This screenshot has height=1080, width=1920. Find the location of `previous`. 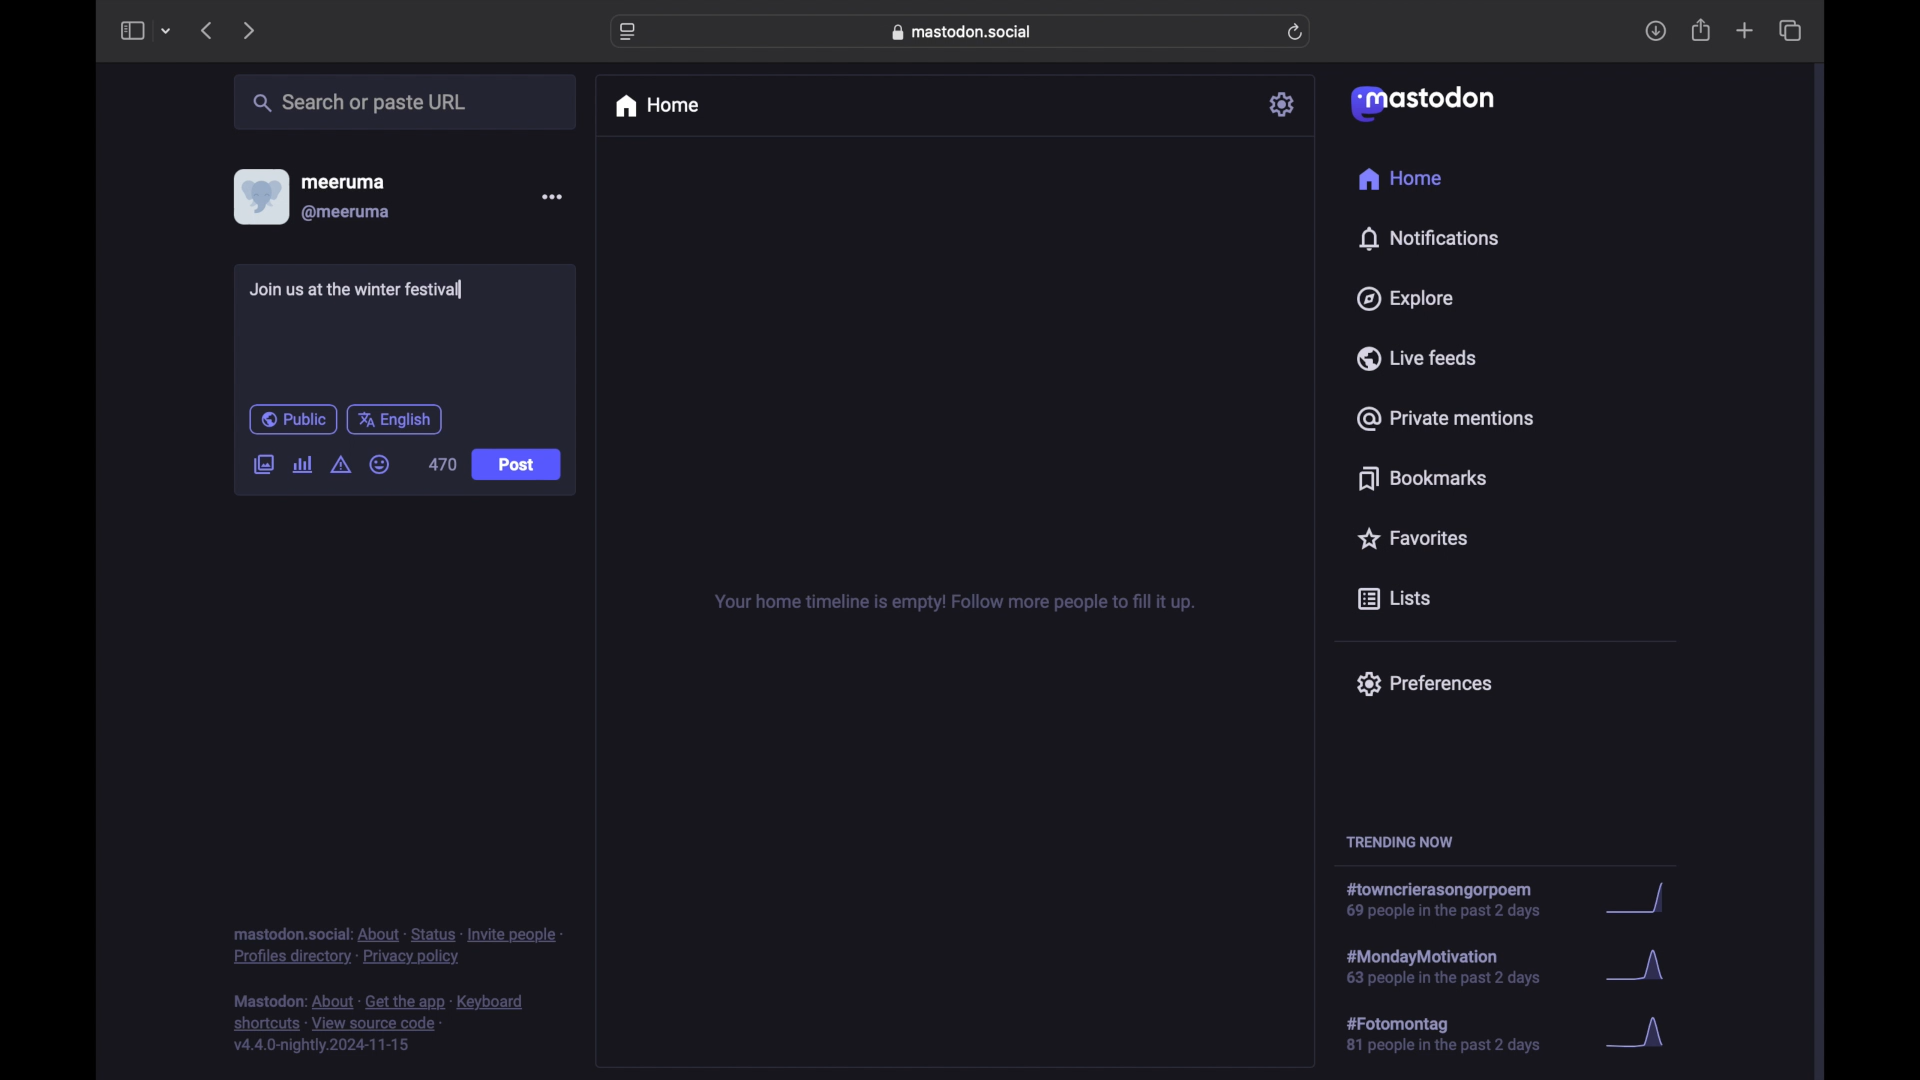

previous is located at coordinates (206, 30).